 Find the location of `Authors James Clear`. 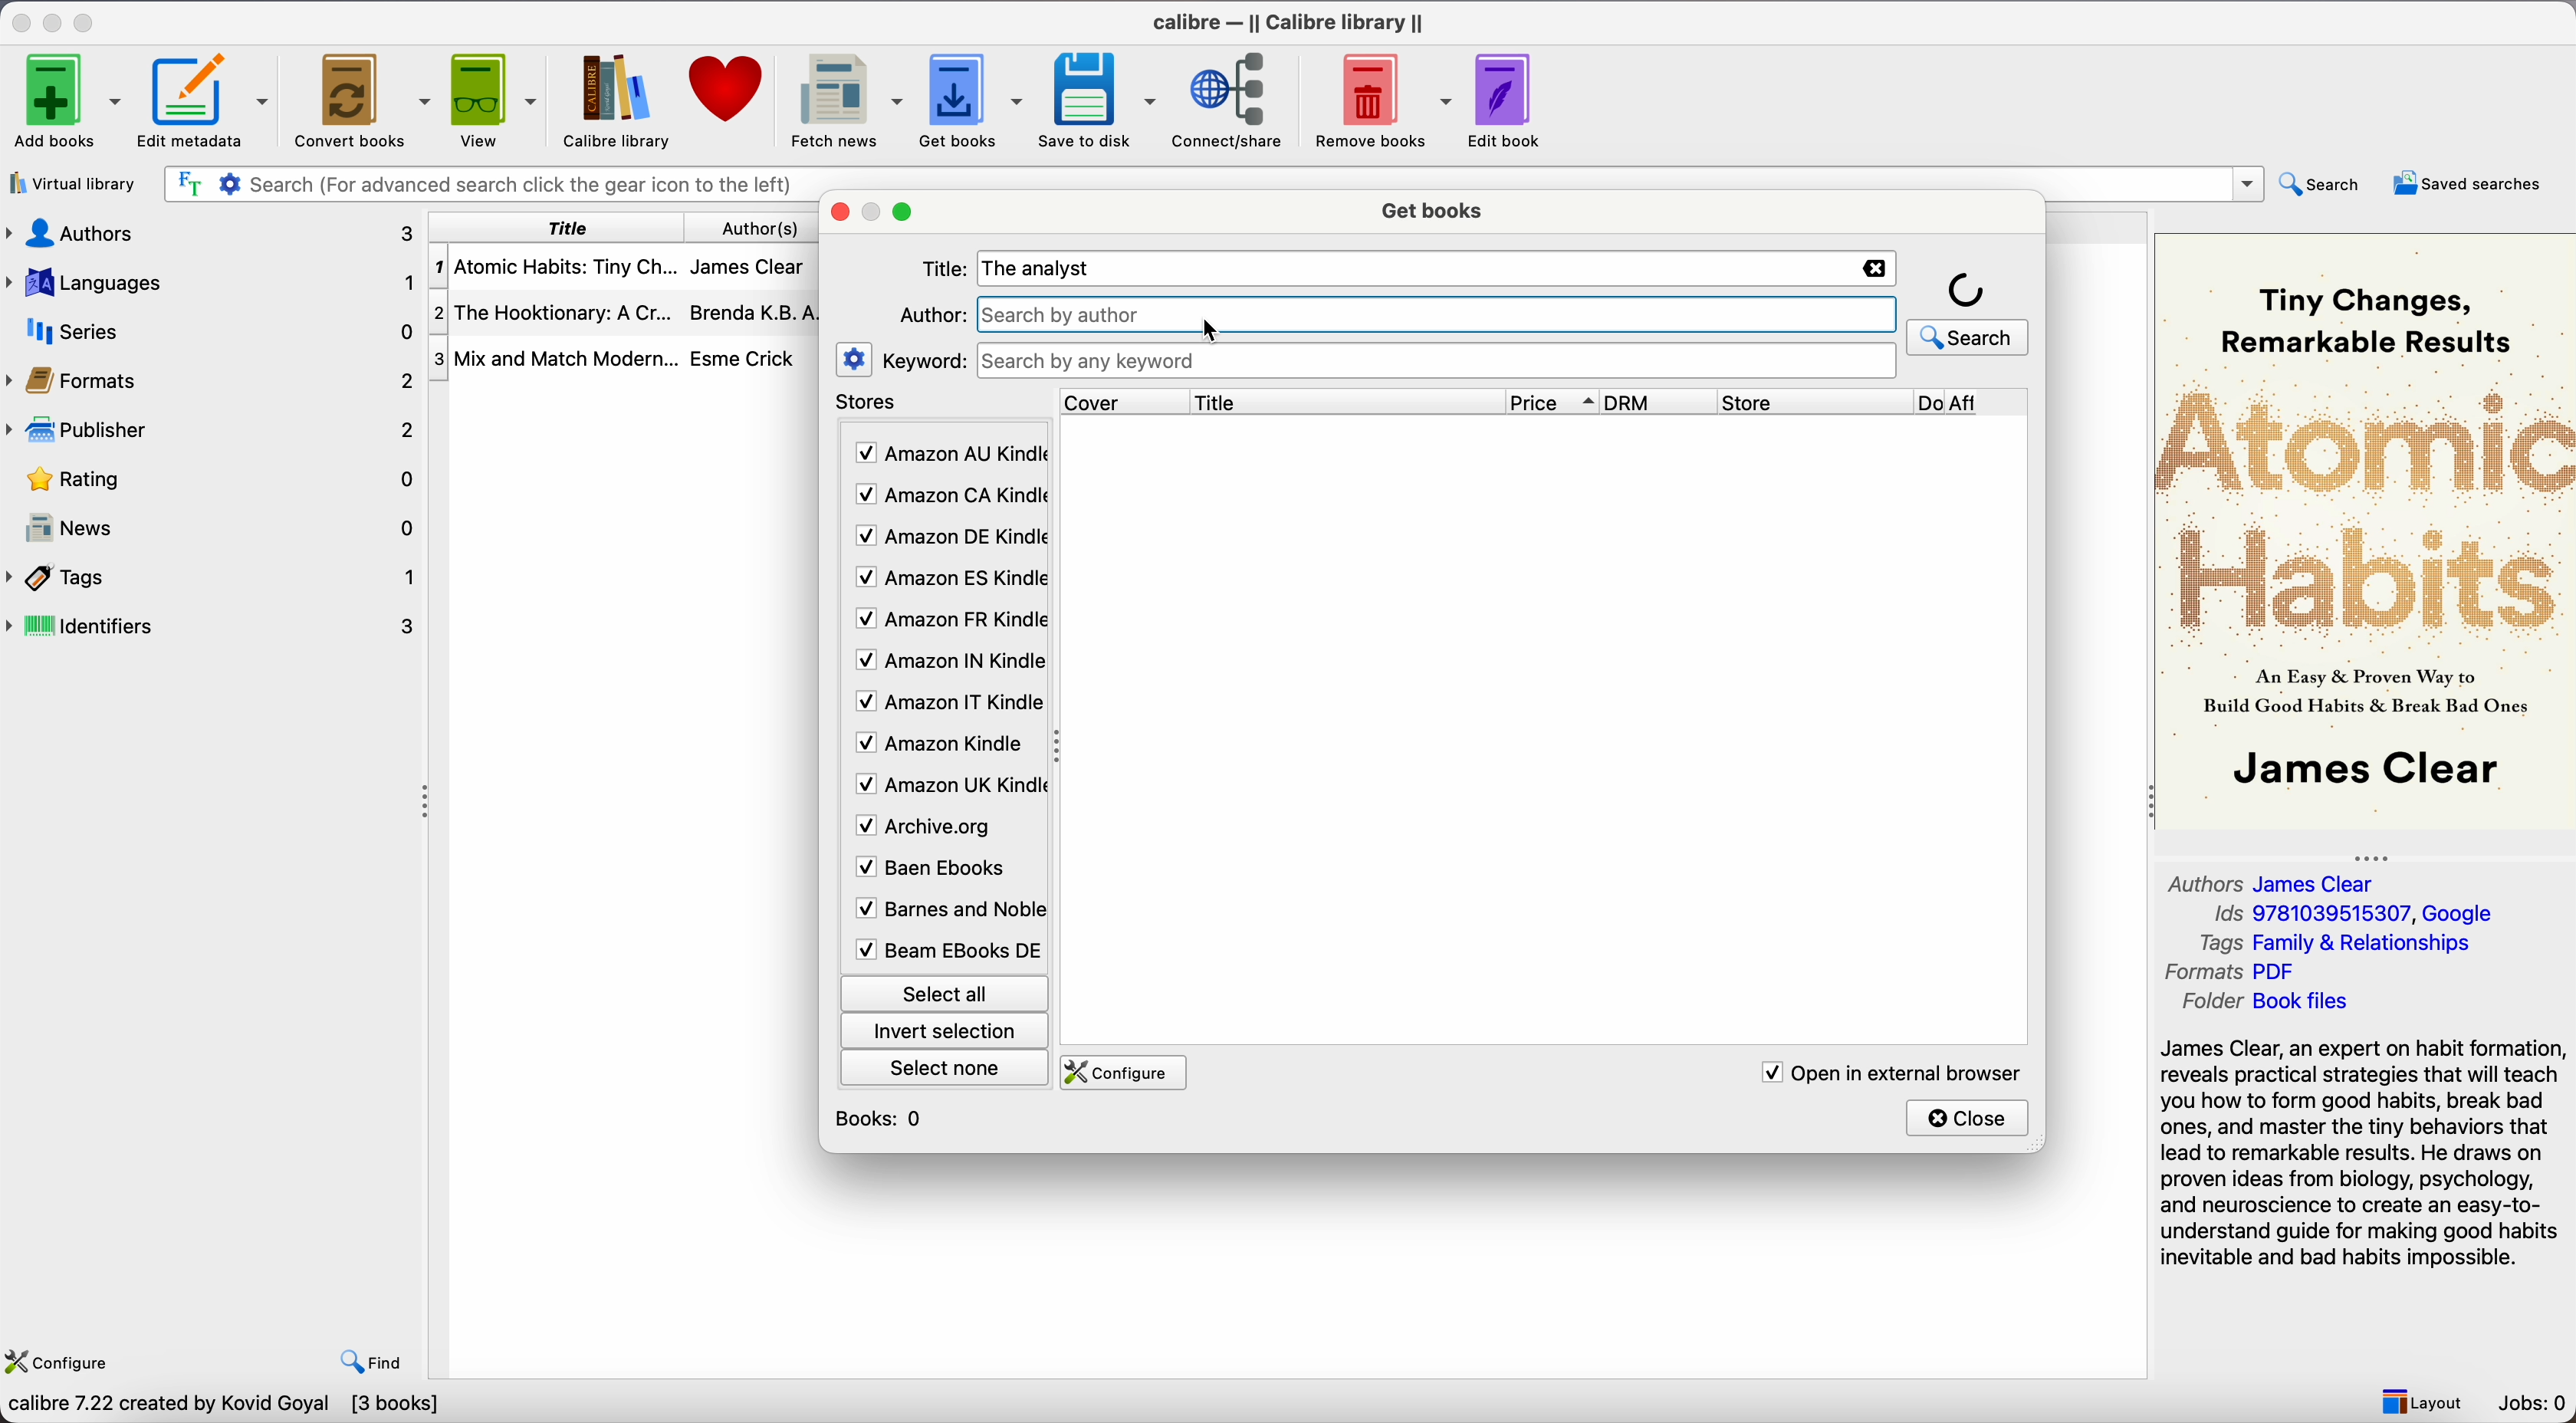

Authors James Clear is located at coordinates (2275, 881).